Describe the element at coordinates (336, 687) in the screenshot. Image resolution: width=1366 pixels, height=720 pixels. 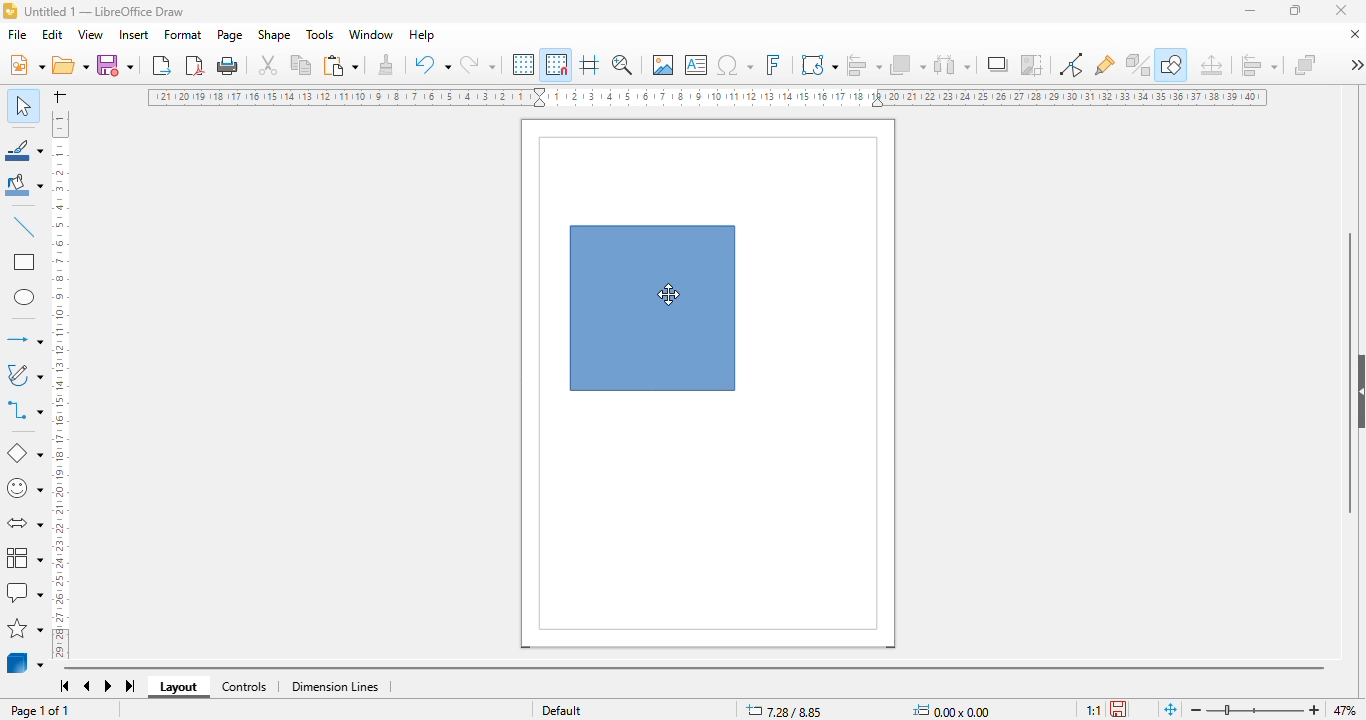
I see `dimension lines` at that location.